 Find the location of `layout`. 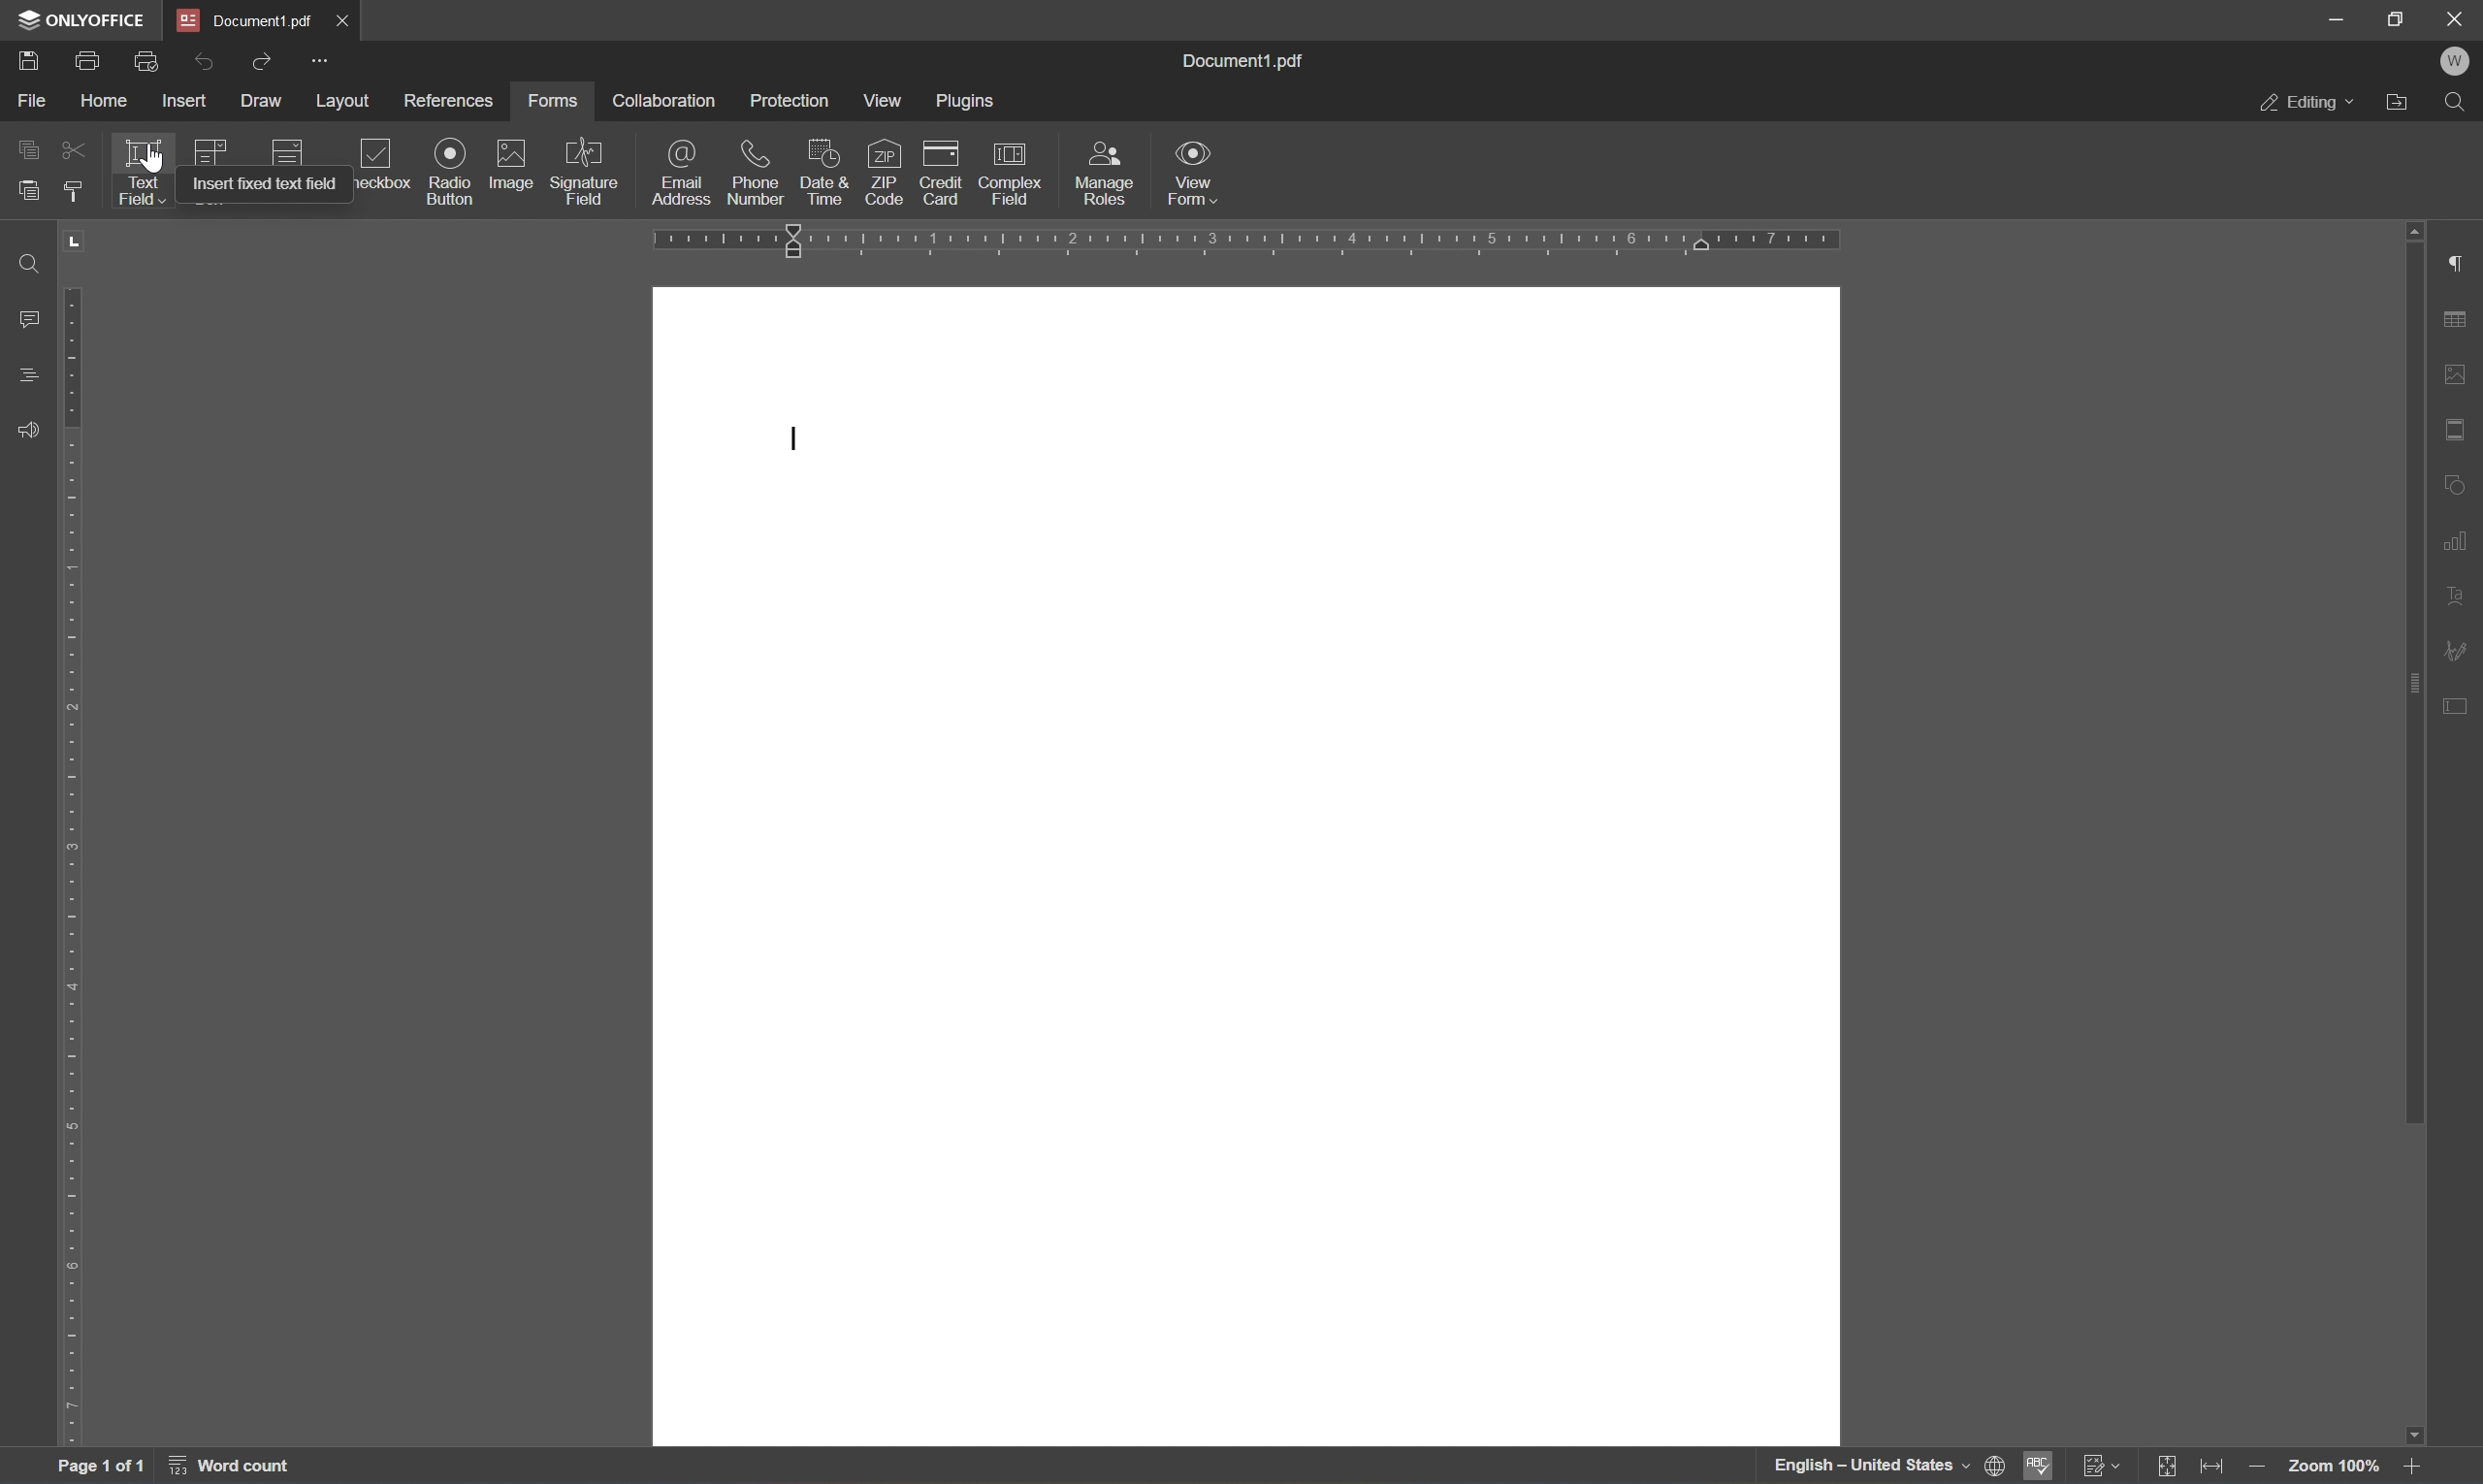

layout is located at coordinates (348, 101).